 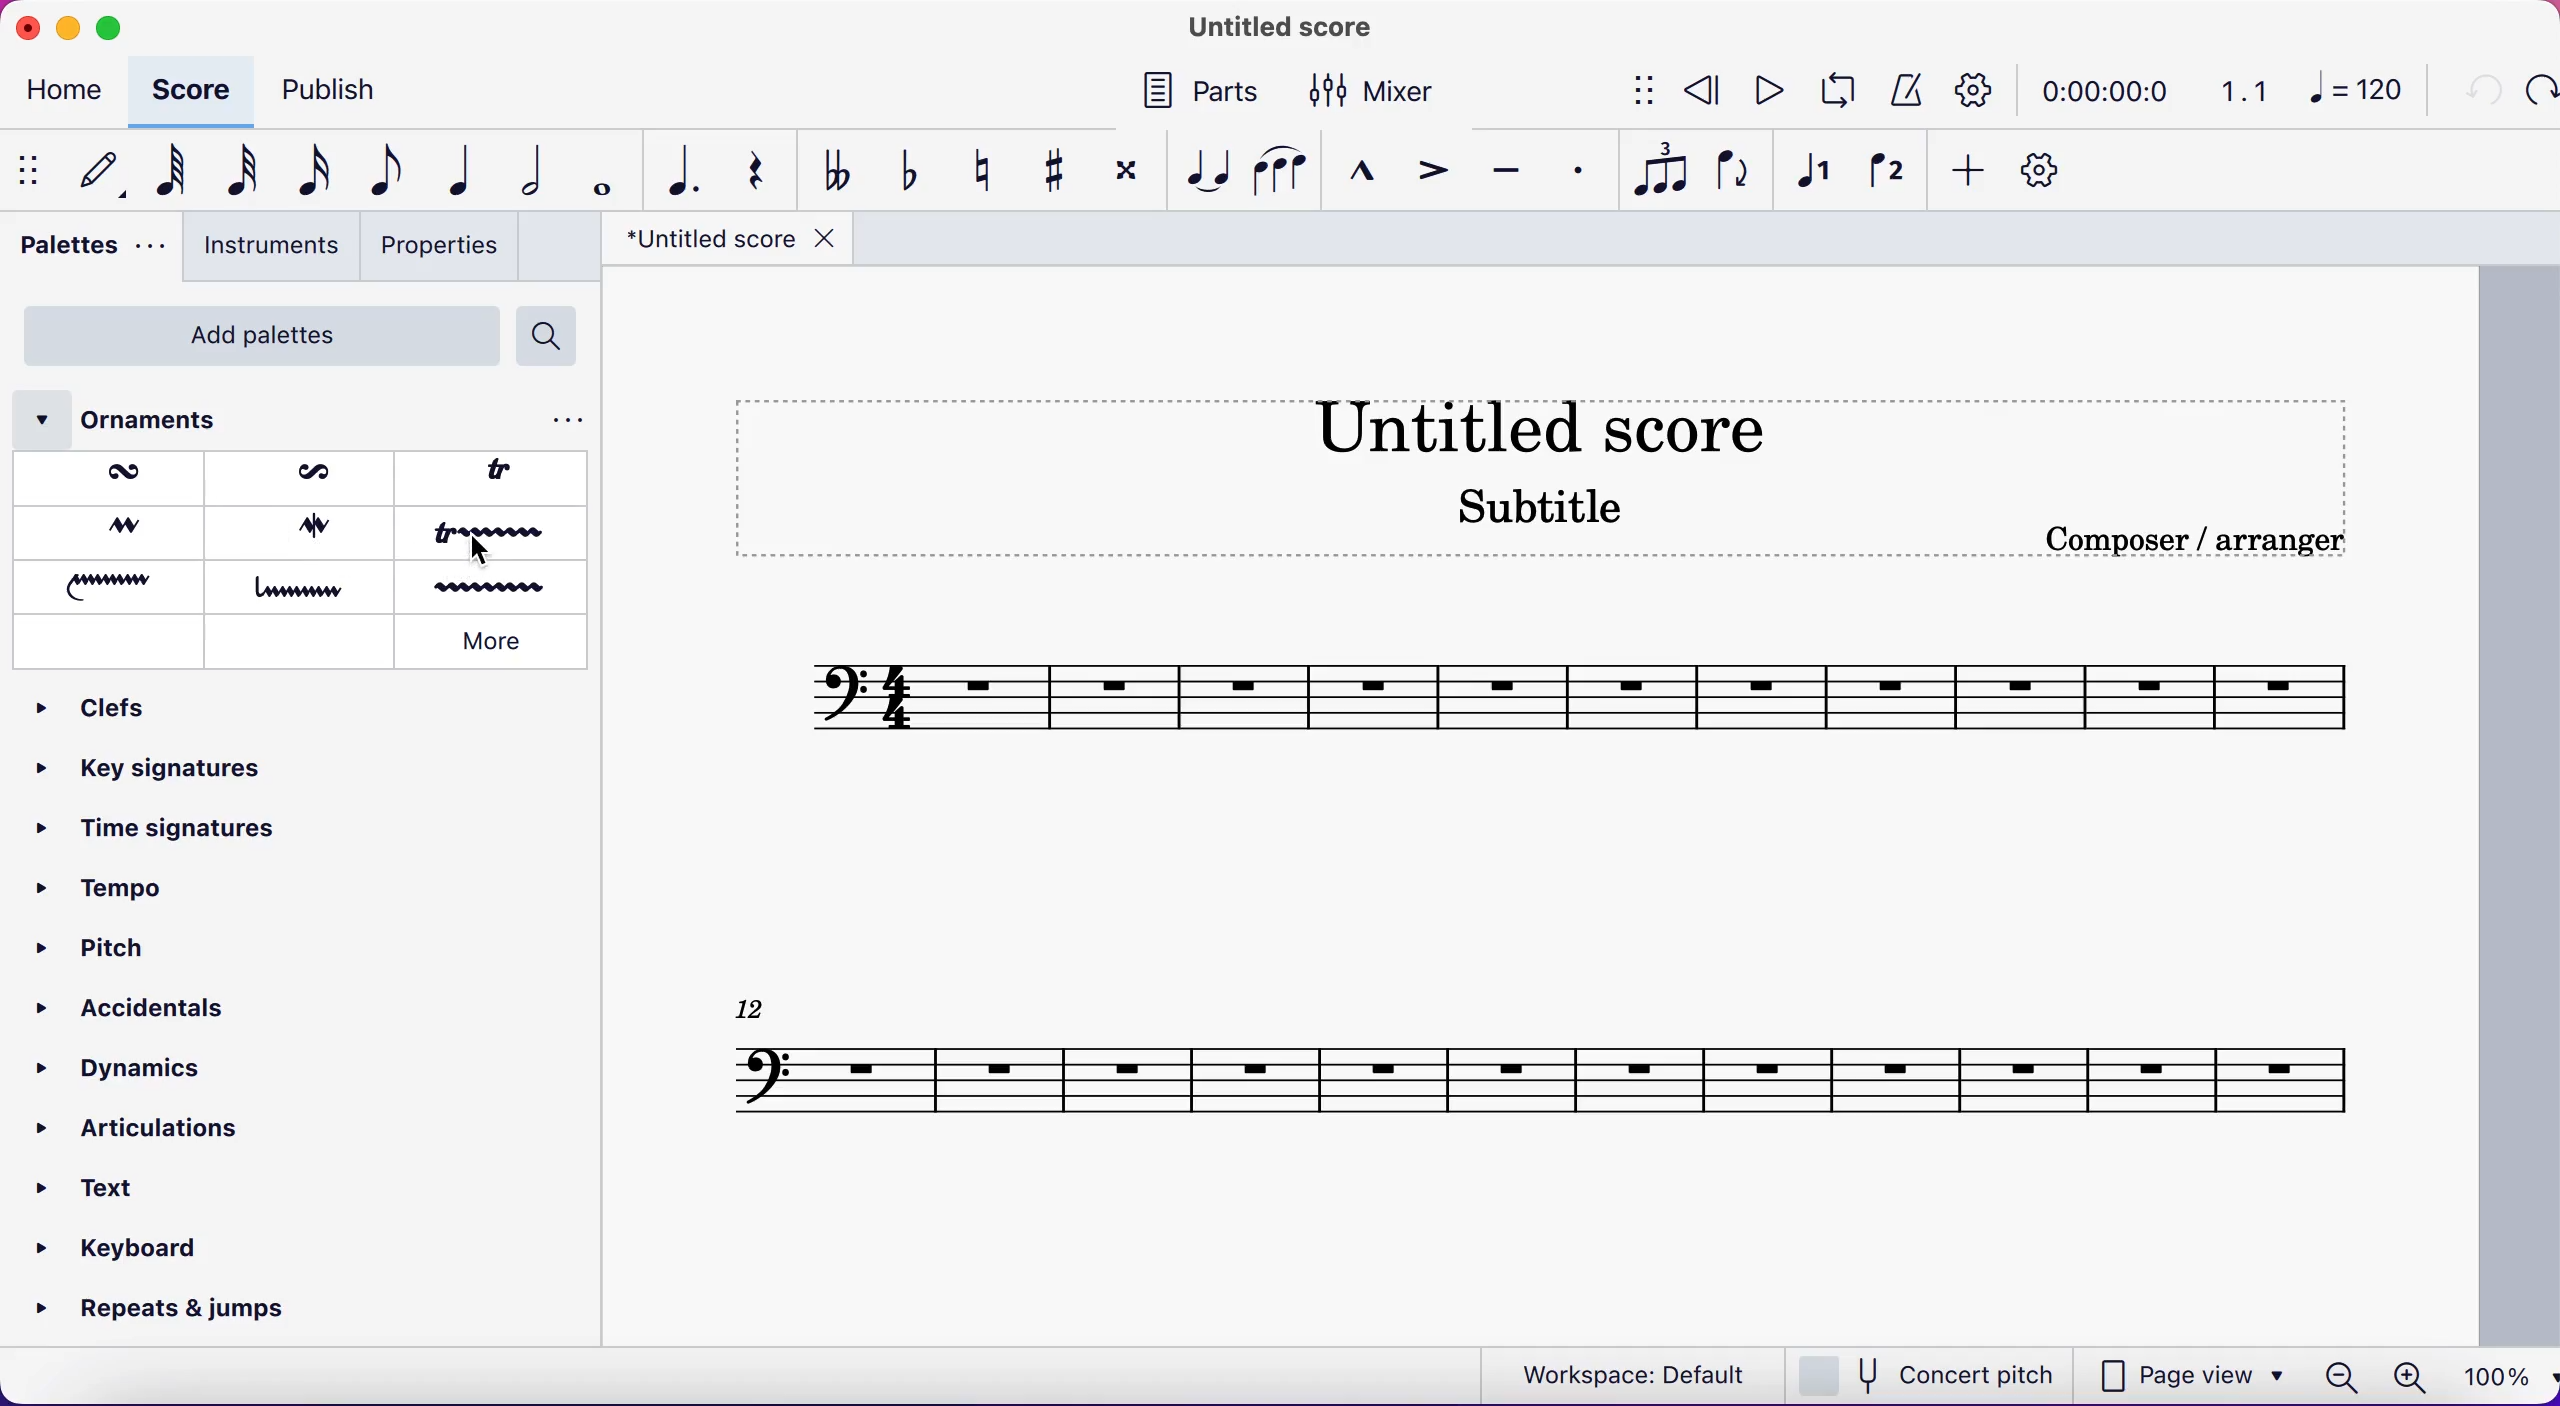 What do you see at coordinates (70, 93) in the screenshot?
I see `home` at bounding box center [70, 93].